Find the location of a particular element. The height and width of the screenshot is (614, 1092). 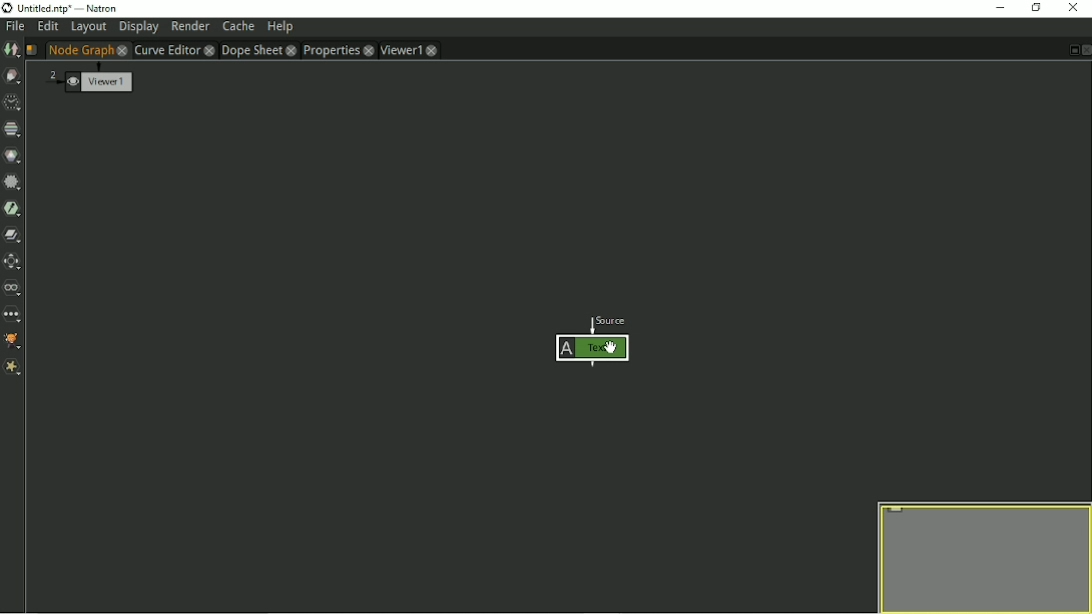

File is located at coordinates (14, 28).